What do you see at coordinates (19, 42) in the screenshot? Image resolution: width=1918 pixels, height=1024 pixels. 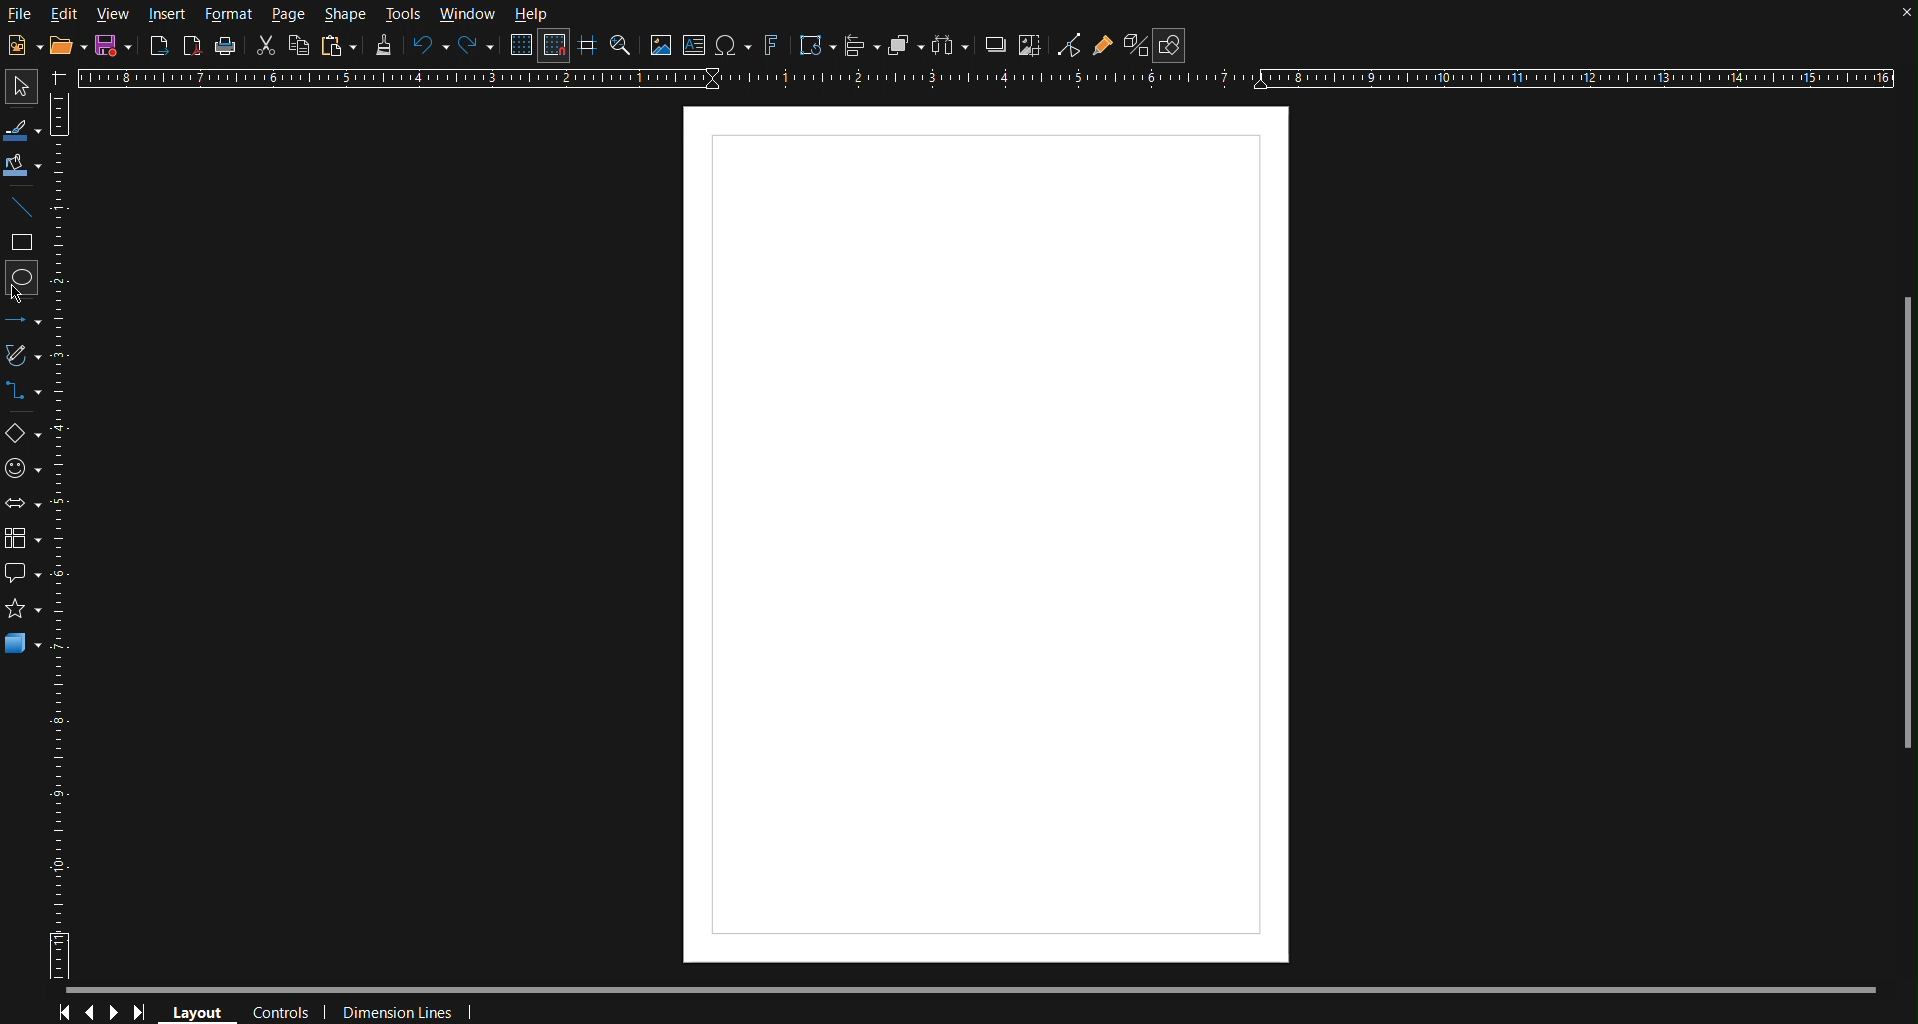 I see `New` at bounding box center [19, 42].